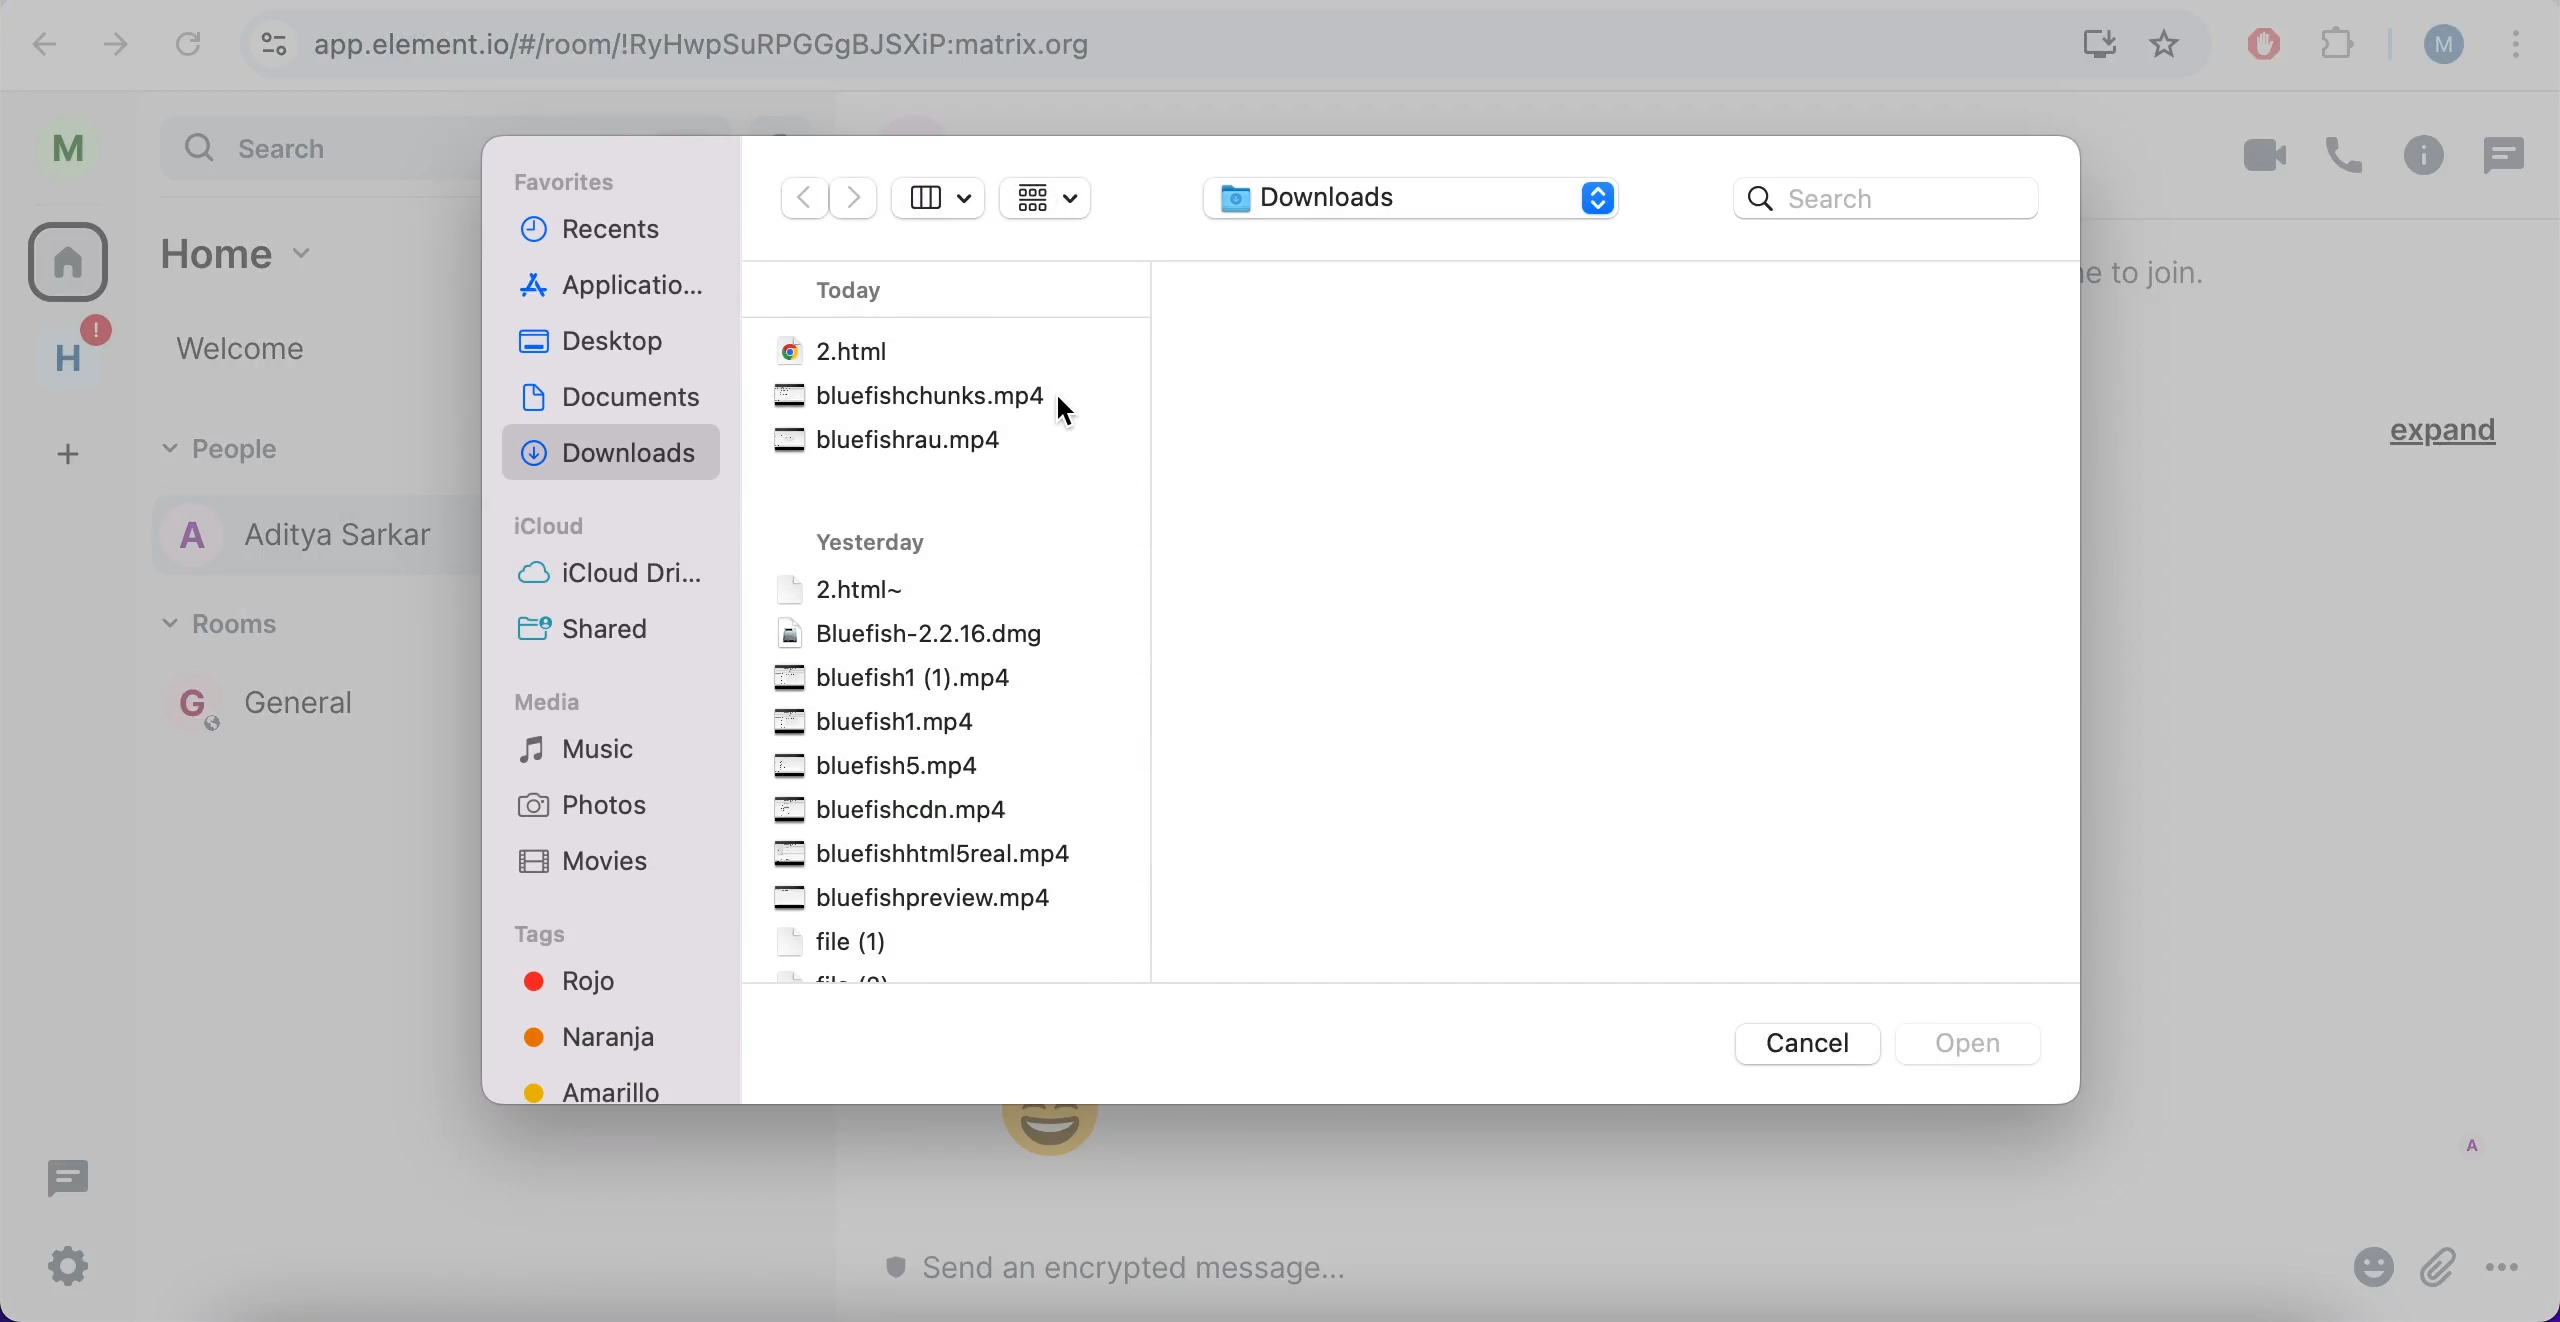  Describe the element at coordinates (2507, 162) in the screenshot. I see `threads` at that location.